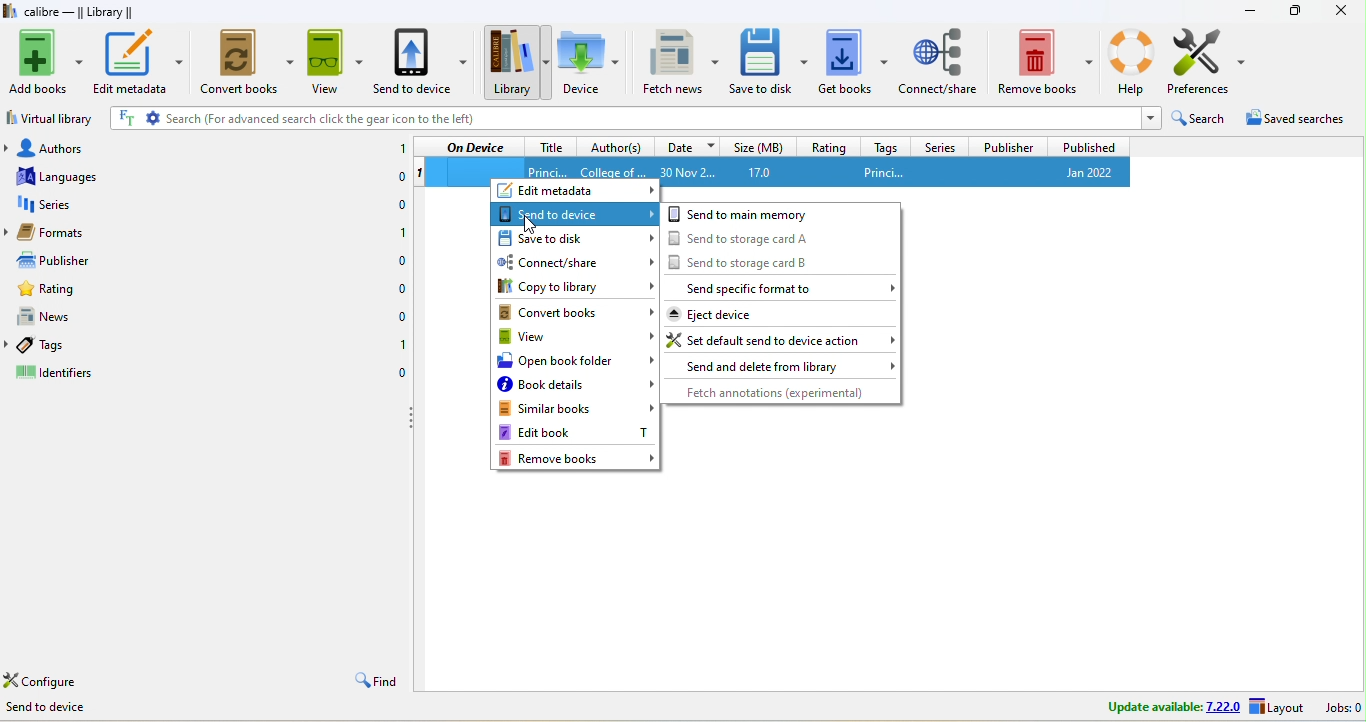  Describe the element at coordinates (828, 146) in the screenshot. I see `rating` at that location.